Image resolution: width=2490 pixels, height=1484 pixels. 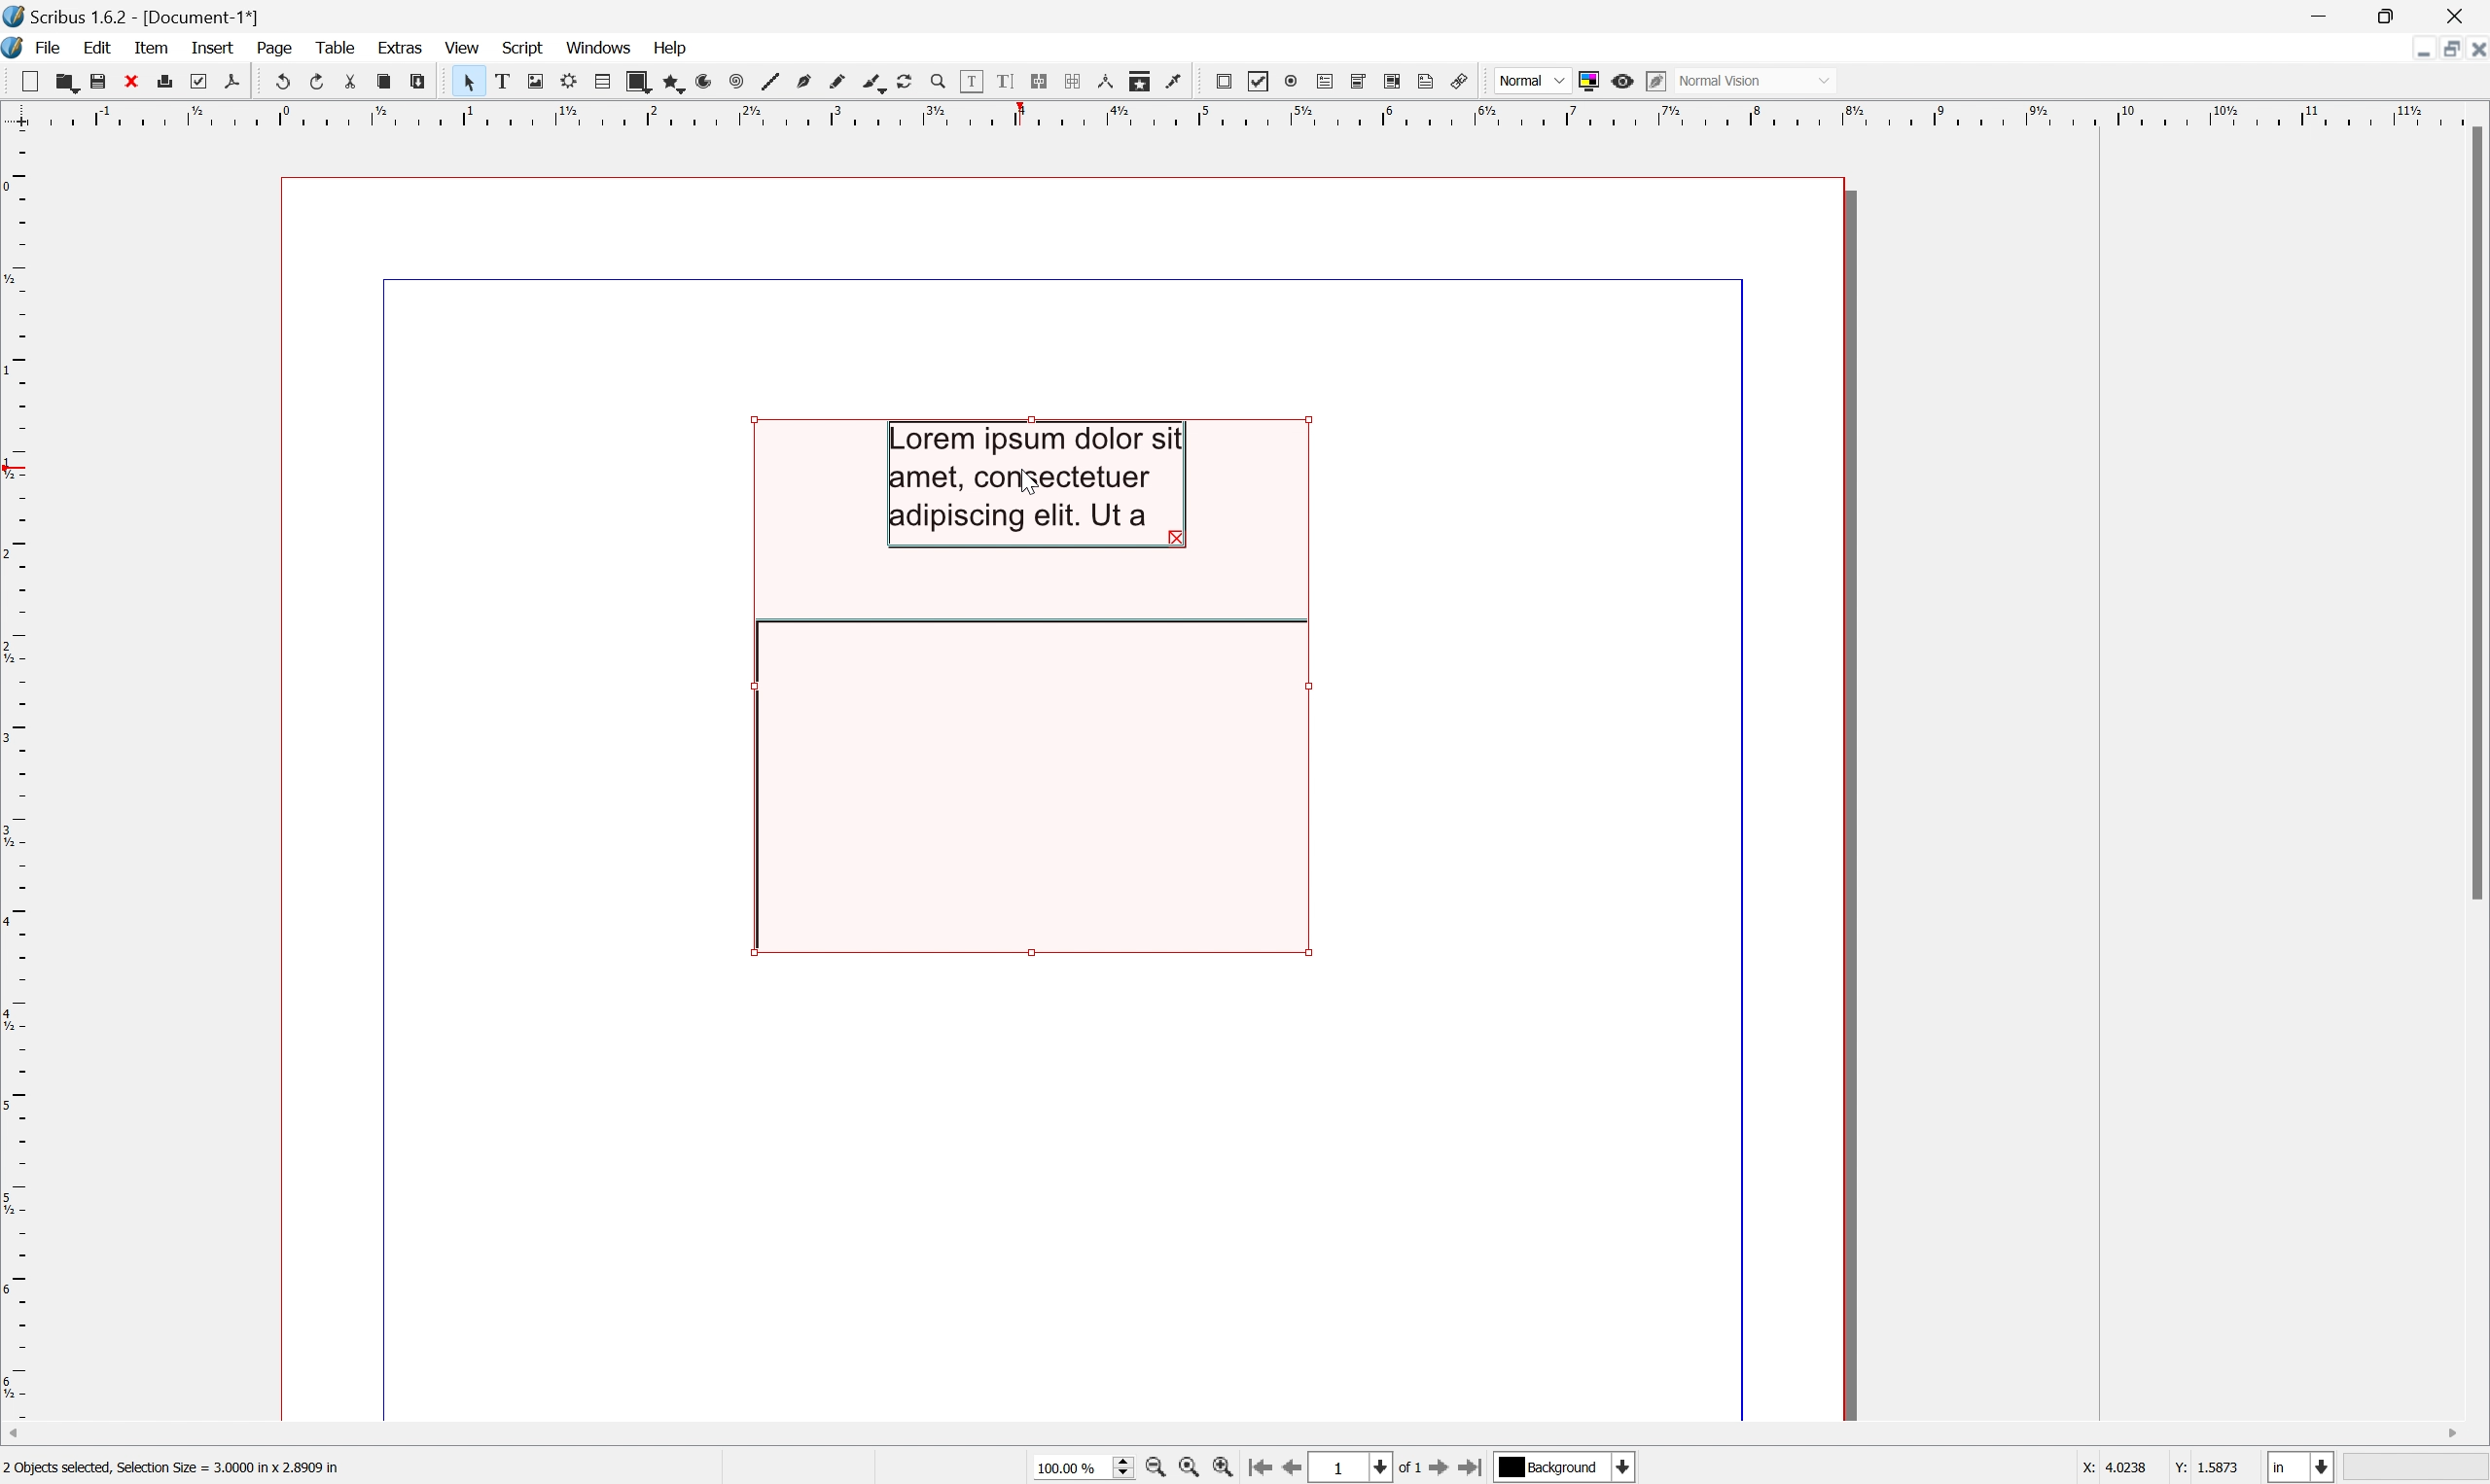 I want to click on Restore Down, so click(x=2386, y=12).